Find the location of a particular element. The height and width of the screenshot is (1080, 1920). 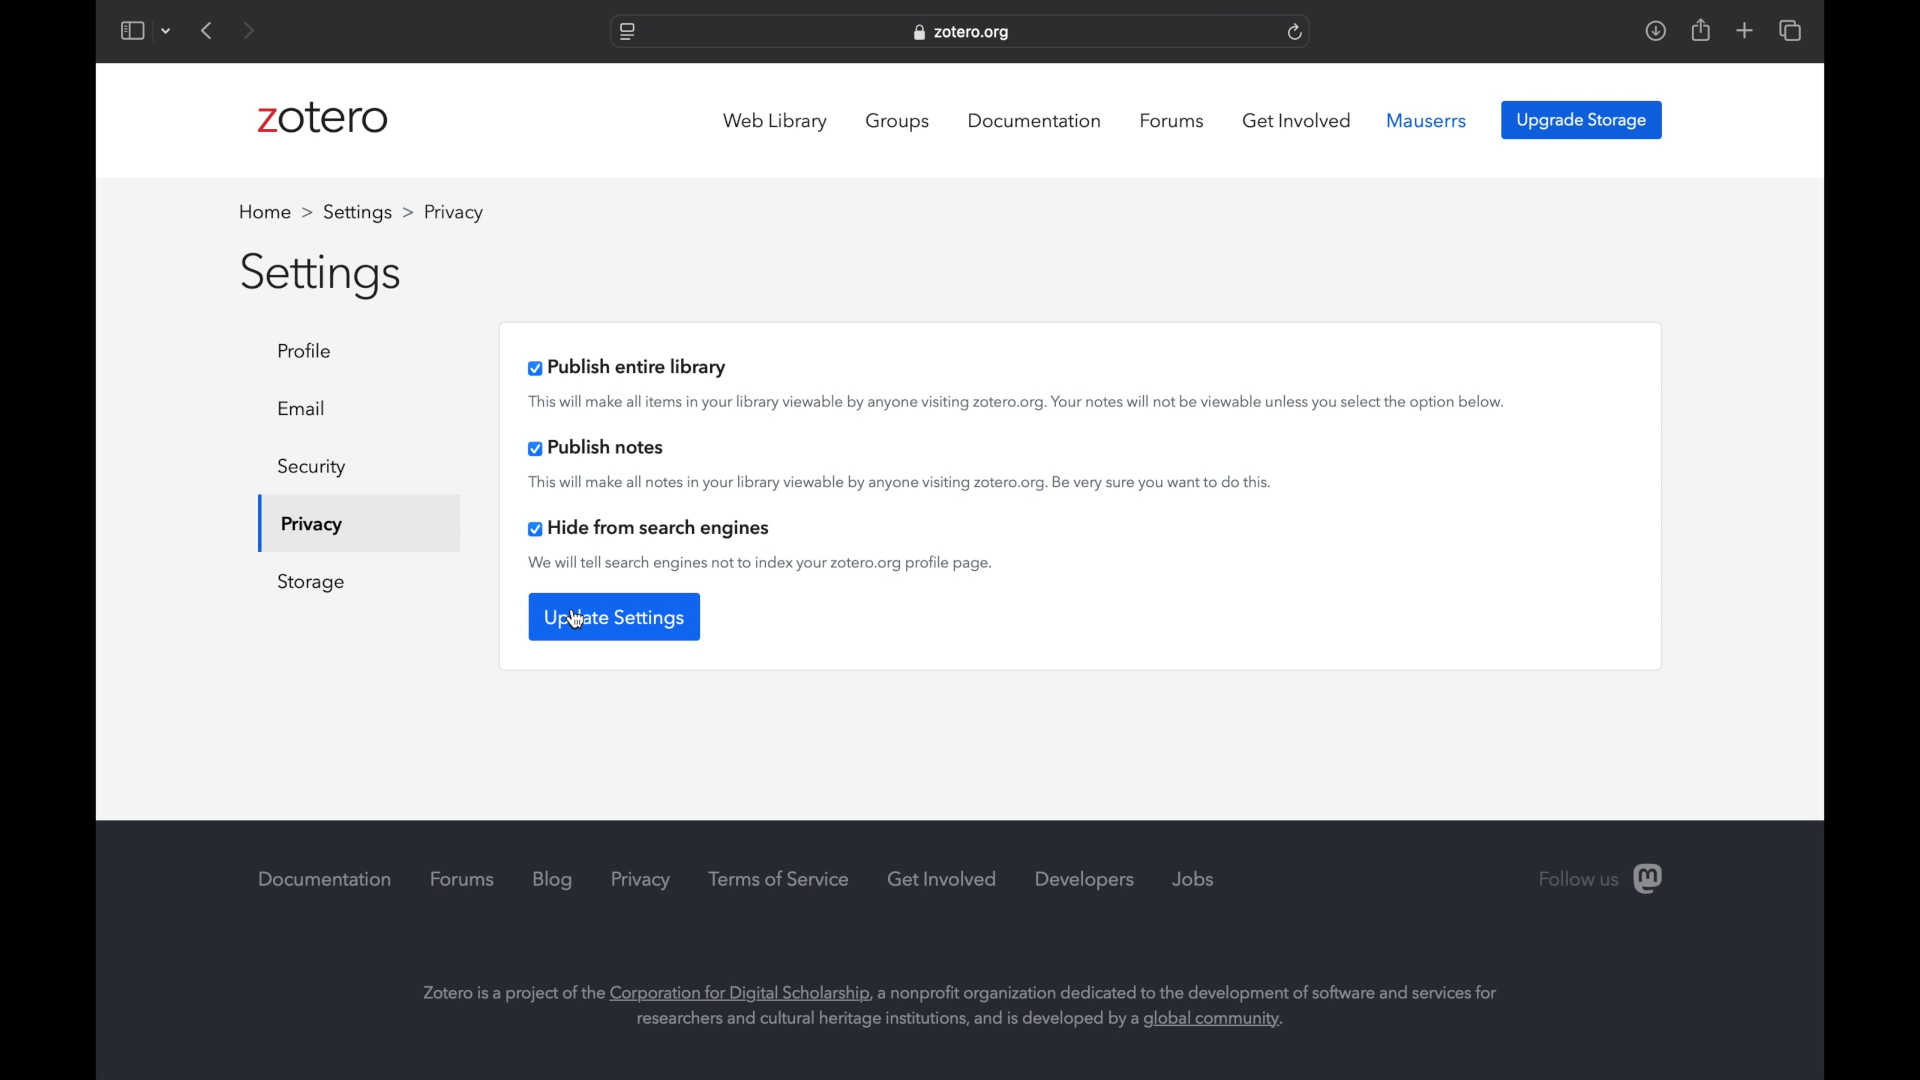

previous is located at coordinates (208, 30).